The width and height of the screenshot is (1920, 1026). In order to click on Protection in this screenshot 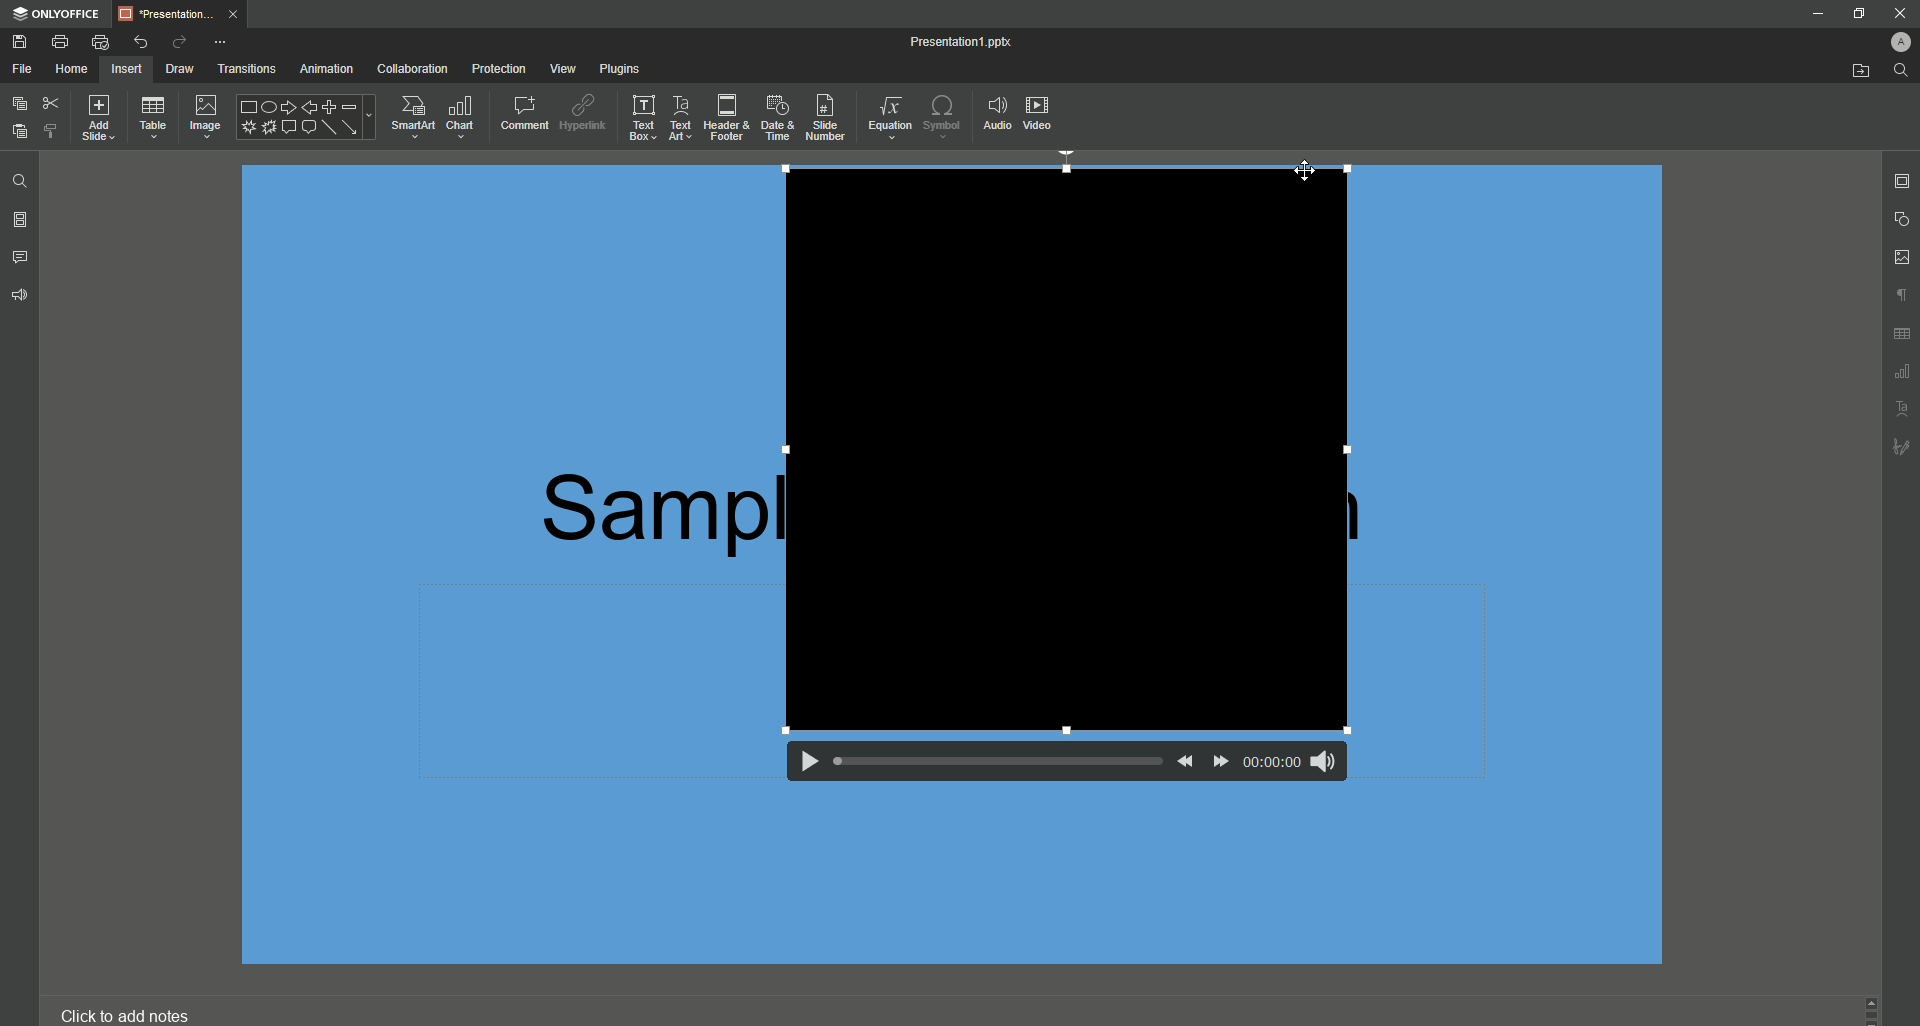, I will do `click(499, 69)`.